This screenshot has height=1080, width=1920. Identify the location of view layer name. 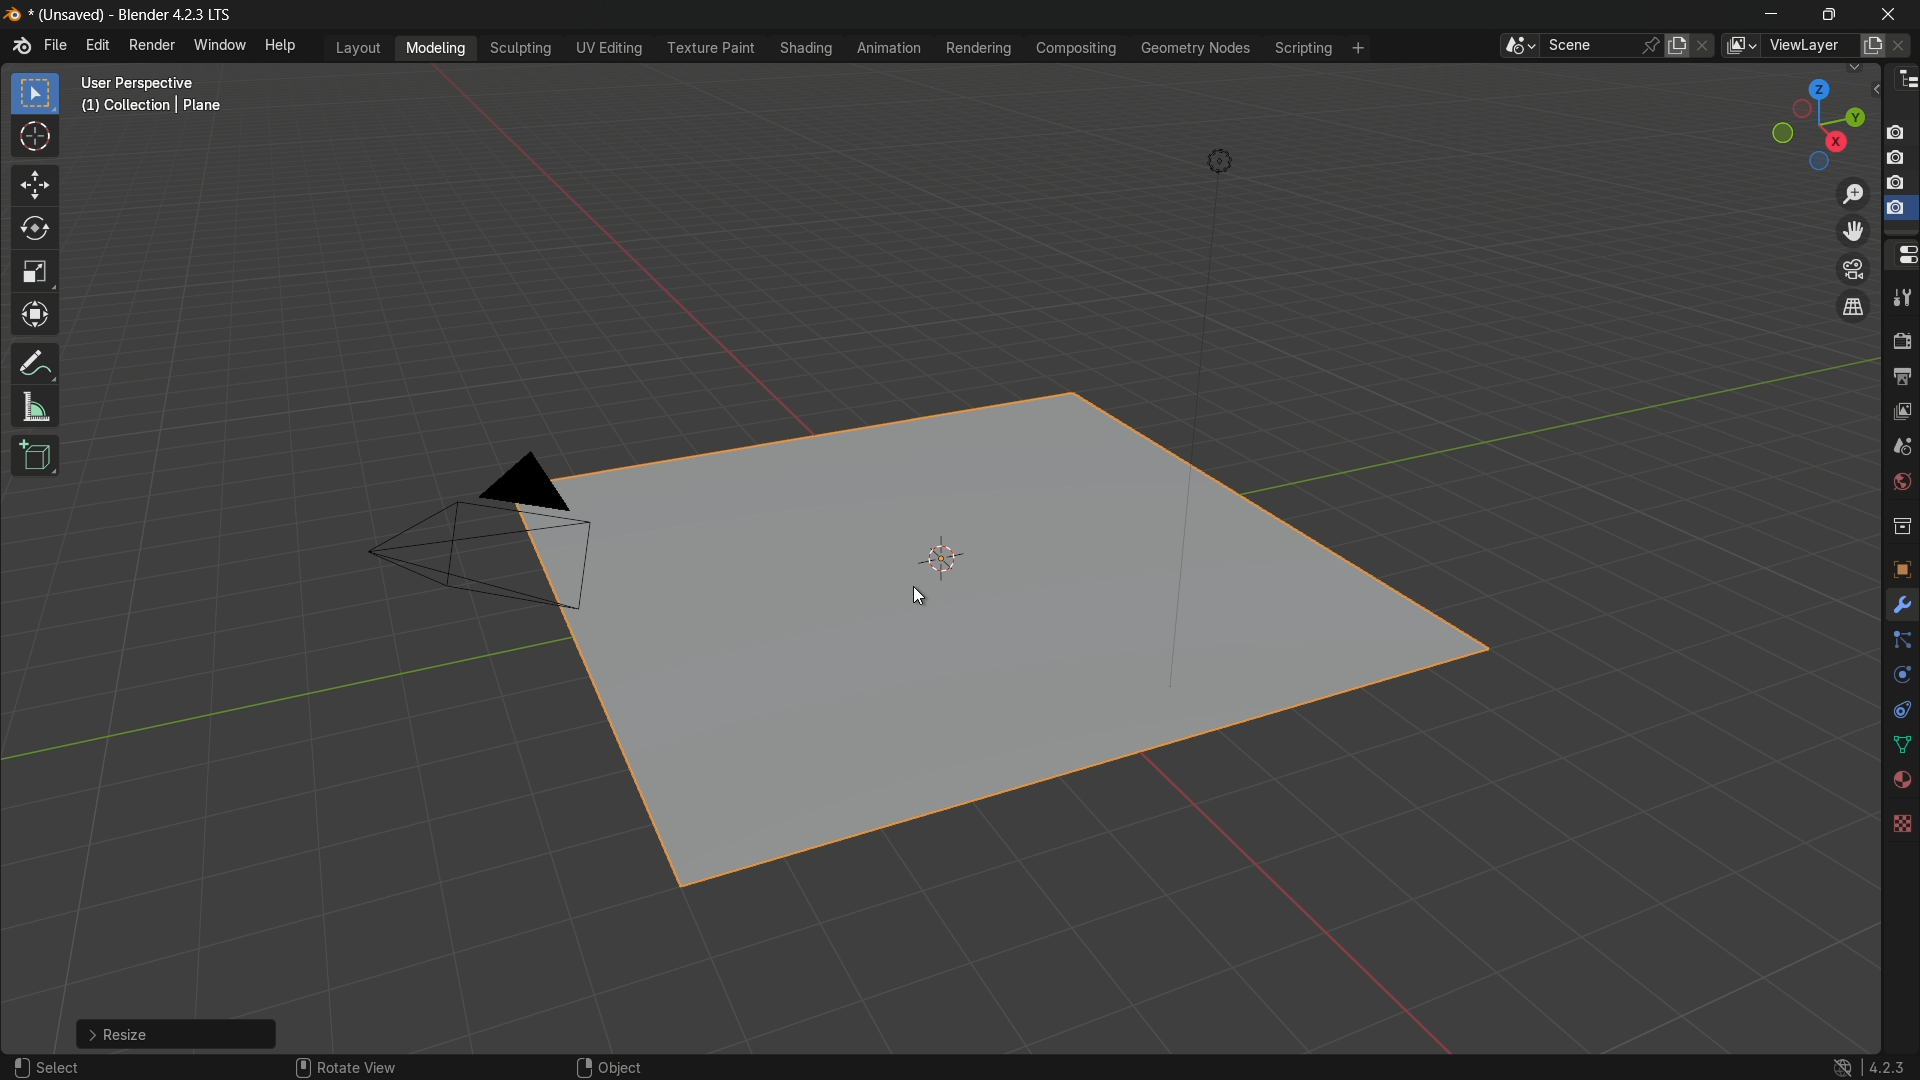
(1809, 44).